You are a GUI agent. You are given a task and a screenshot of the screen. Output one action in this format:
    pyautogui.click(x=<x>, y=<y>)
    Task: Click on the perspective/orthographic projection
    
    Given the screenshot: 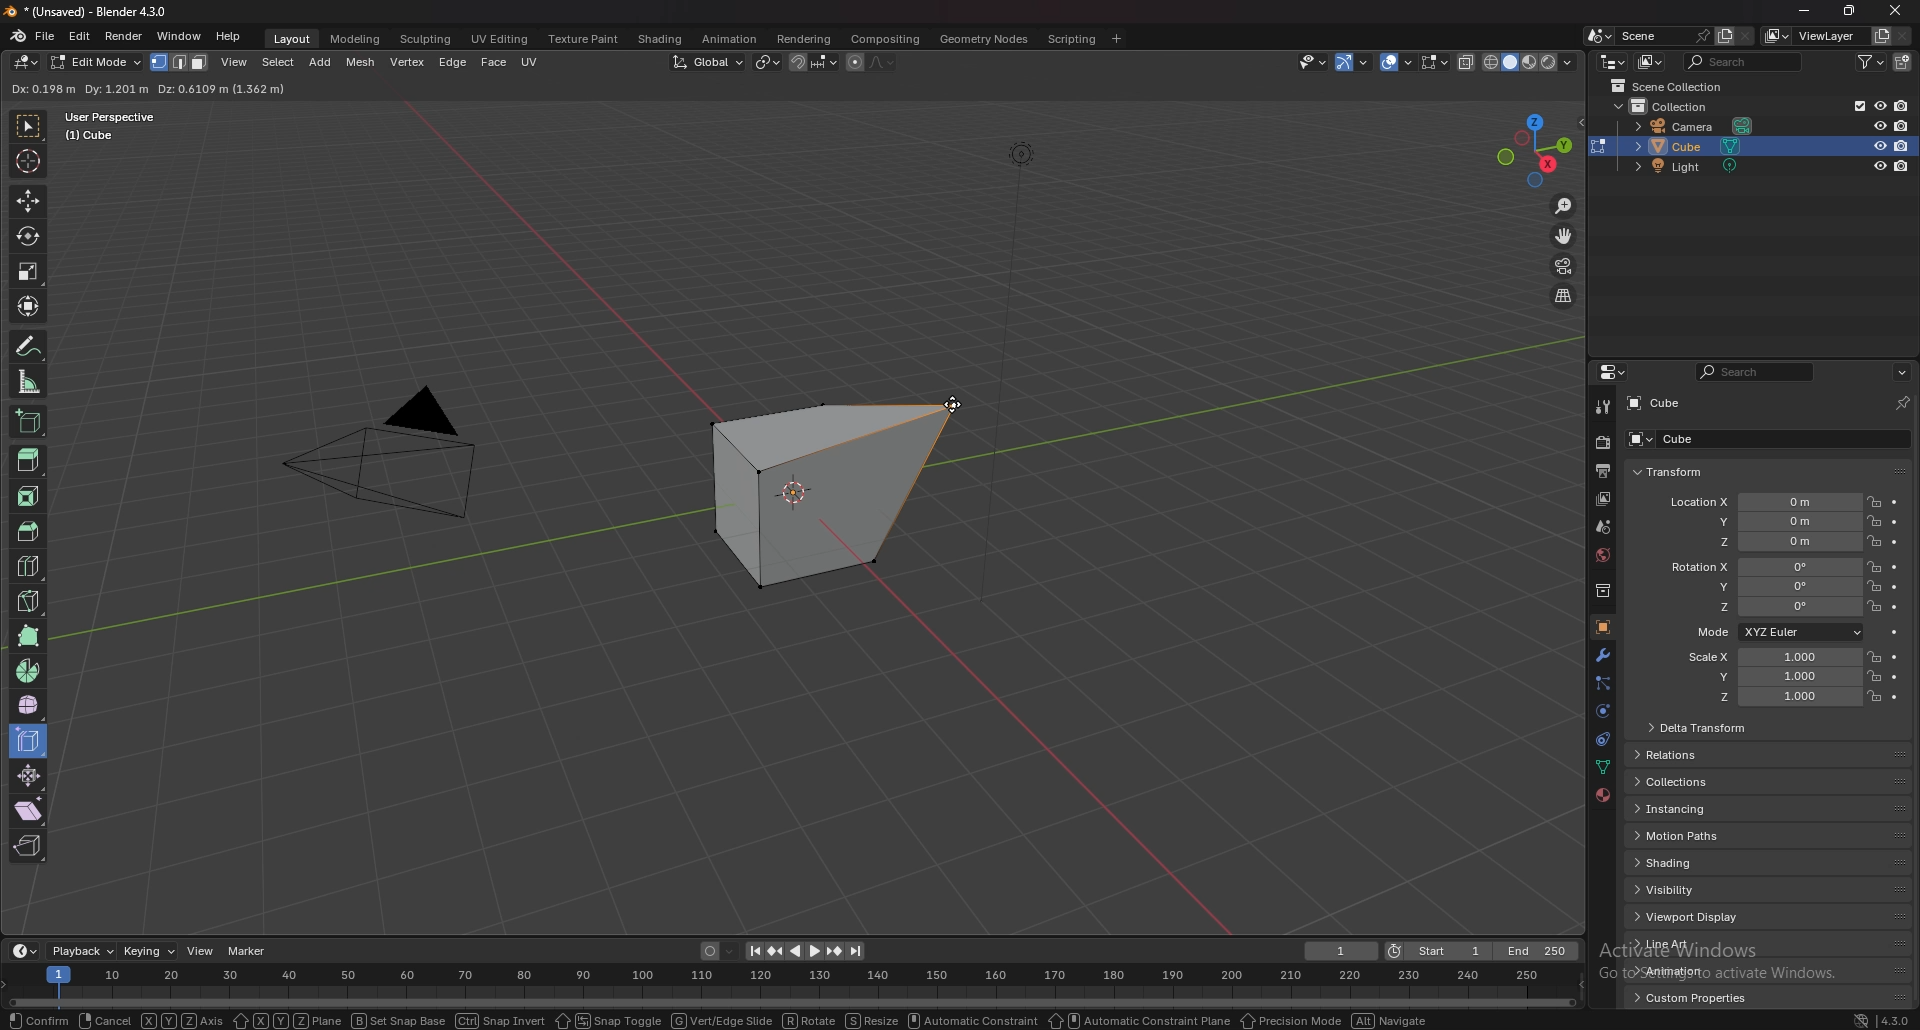 What is the action you would take?
    pyautogui.click(x=1565, y=296)
    